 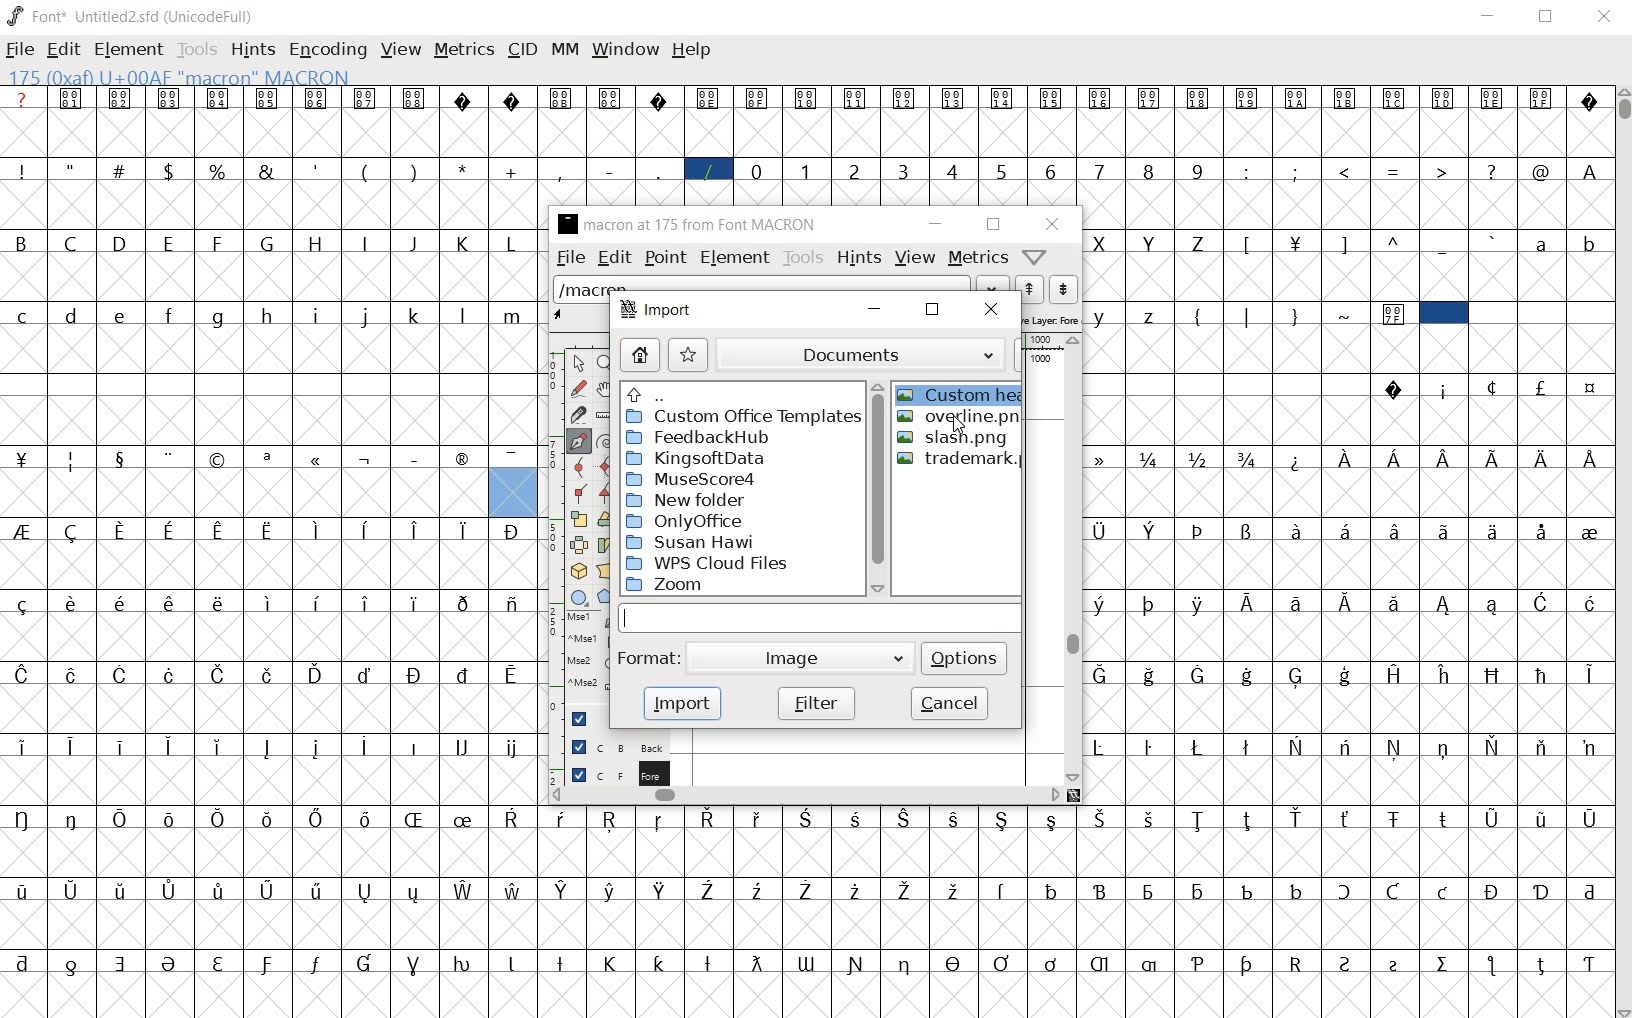 I want to click on `, so click(x=1493, y=241).